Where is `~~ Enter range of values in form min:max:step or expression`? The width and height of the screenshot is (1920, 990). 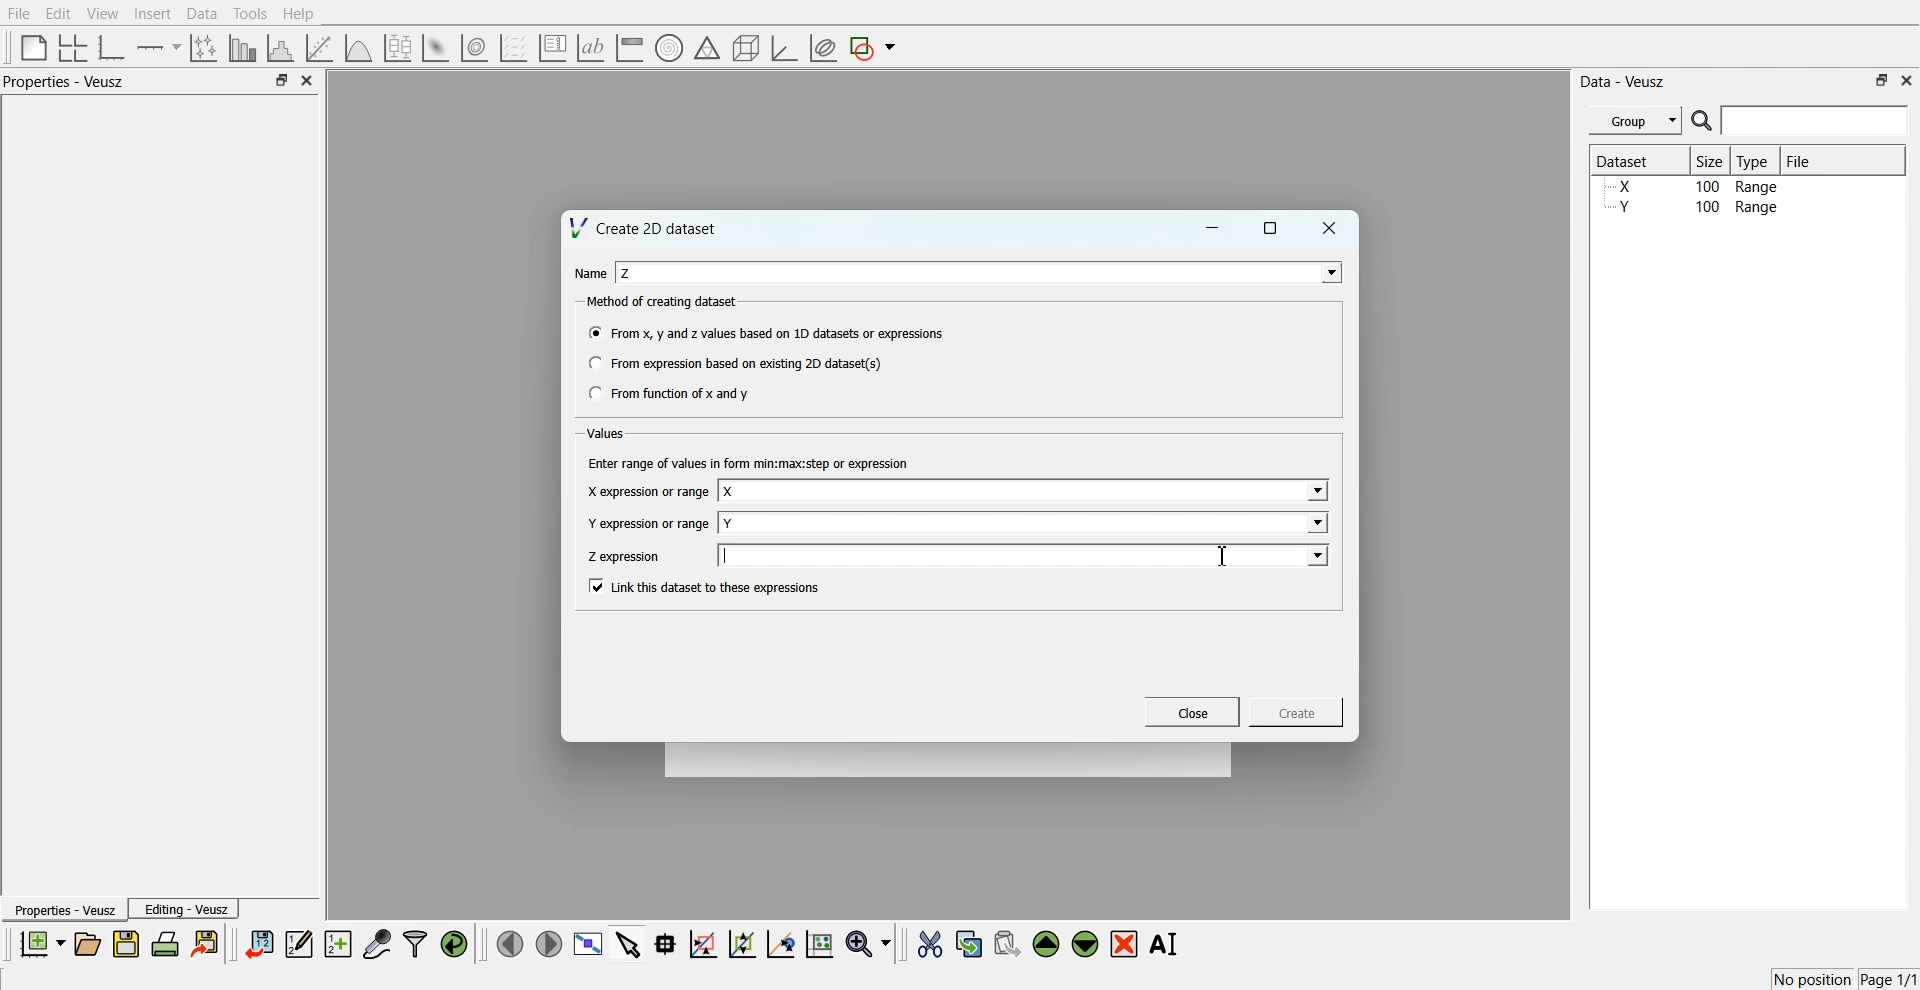 ~~ Enter range of values in form min:max:step or expression is located at coordinates (749, 462).